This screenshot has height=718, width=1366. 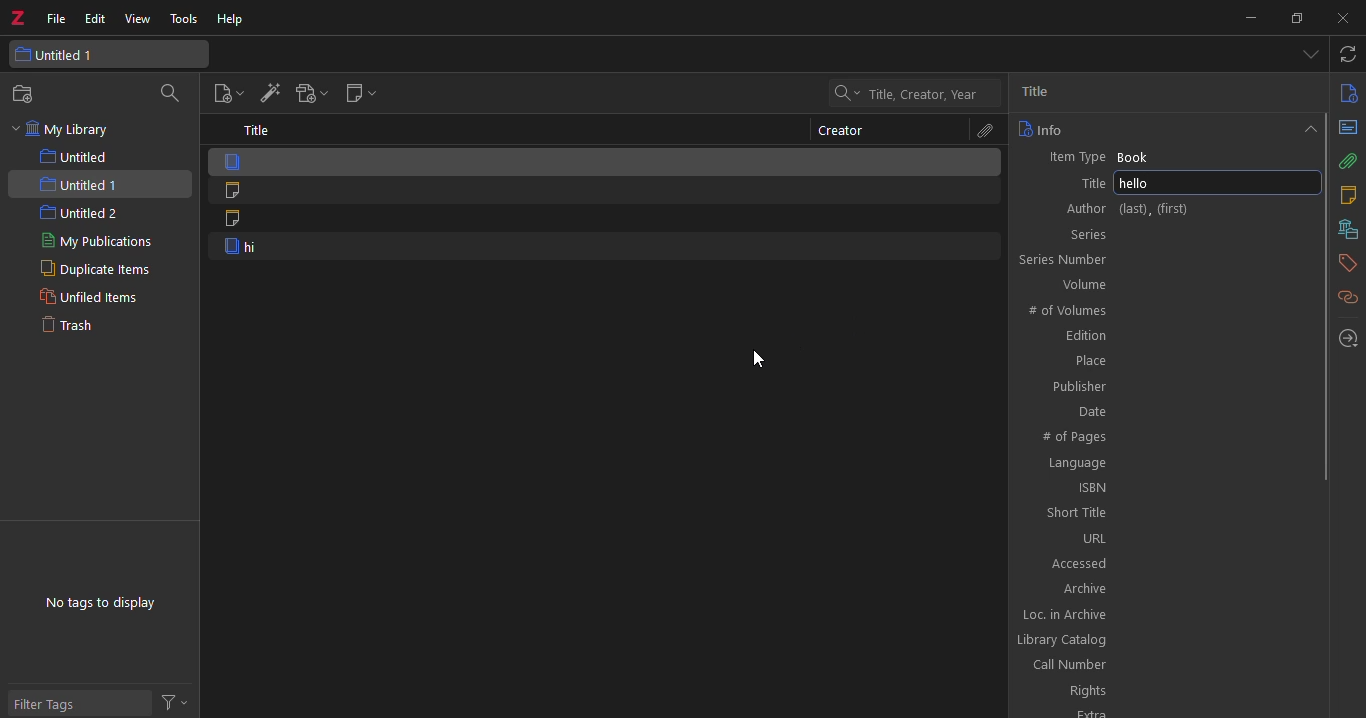 What do you see at coordinates (1349, 338) in the screenshot?
I see `locate` at bounding box center [1349, 338].